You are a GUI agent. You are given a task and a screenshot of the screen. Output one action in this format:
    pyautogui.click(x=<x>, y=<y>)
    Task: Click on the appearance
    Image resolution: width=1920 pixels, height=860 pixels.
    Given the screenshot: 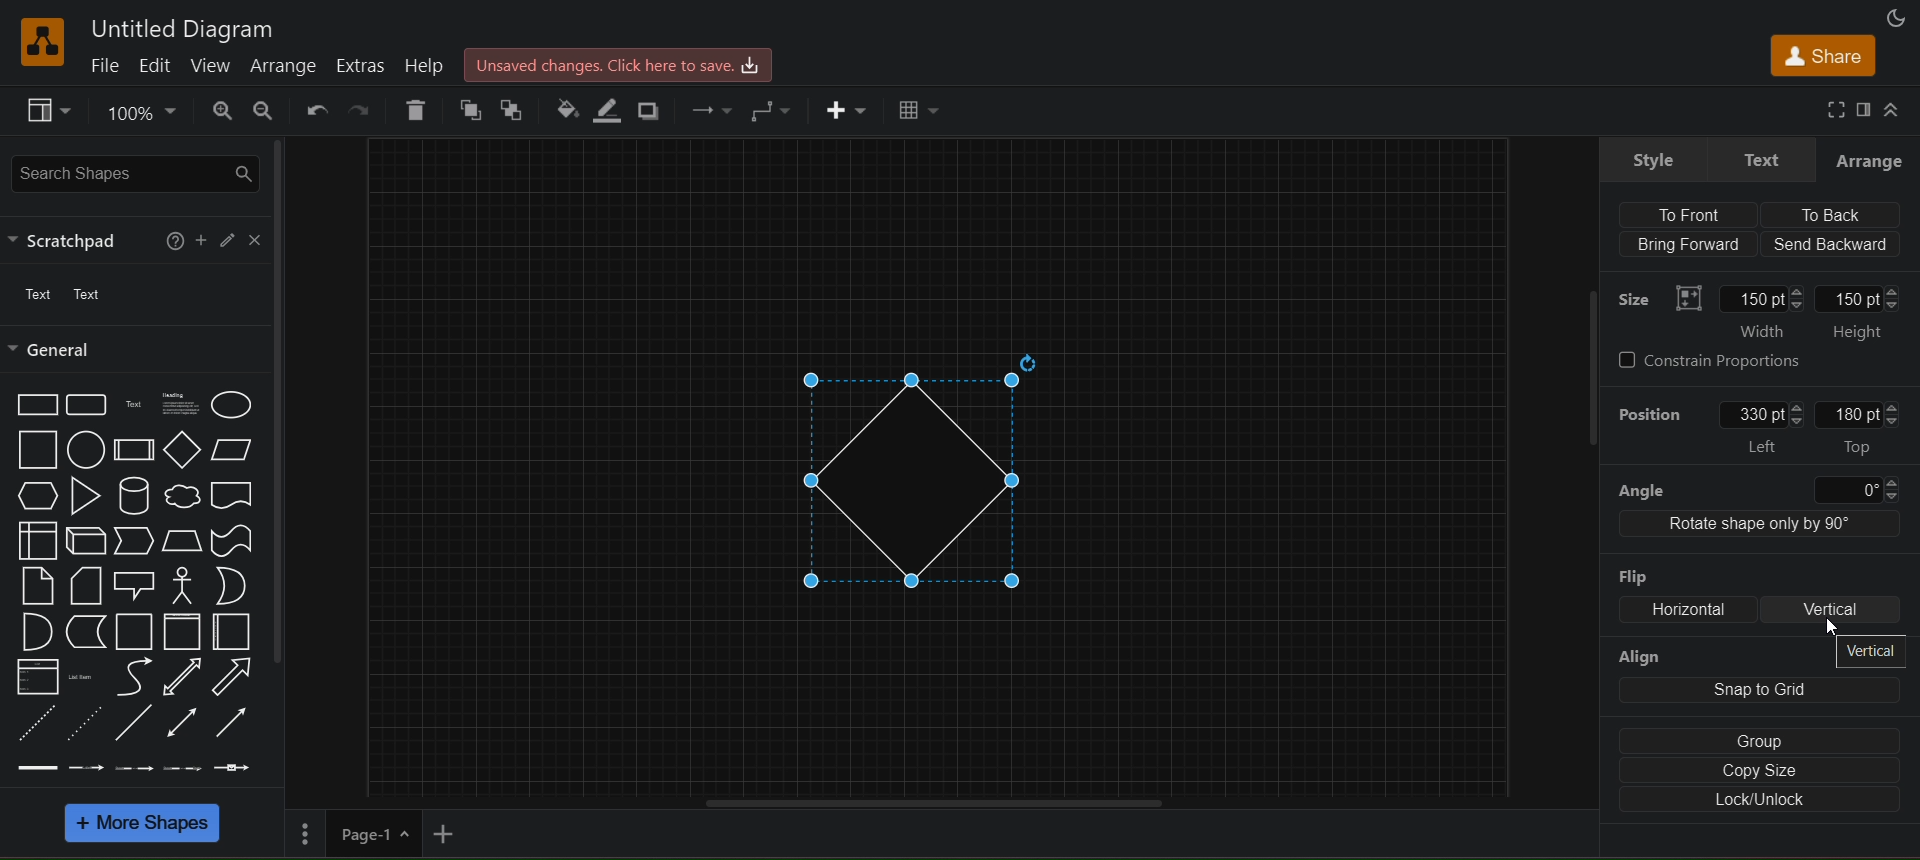 What is the action you would take?
    pyautogui.click(x=1898, y=17)
    